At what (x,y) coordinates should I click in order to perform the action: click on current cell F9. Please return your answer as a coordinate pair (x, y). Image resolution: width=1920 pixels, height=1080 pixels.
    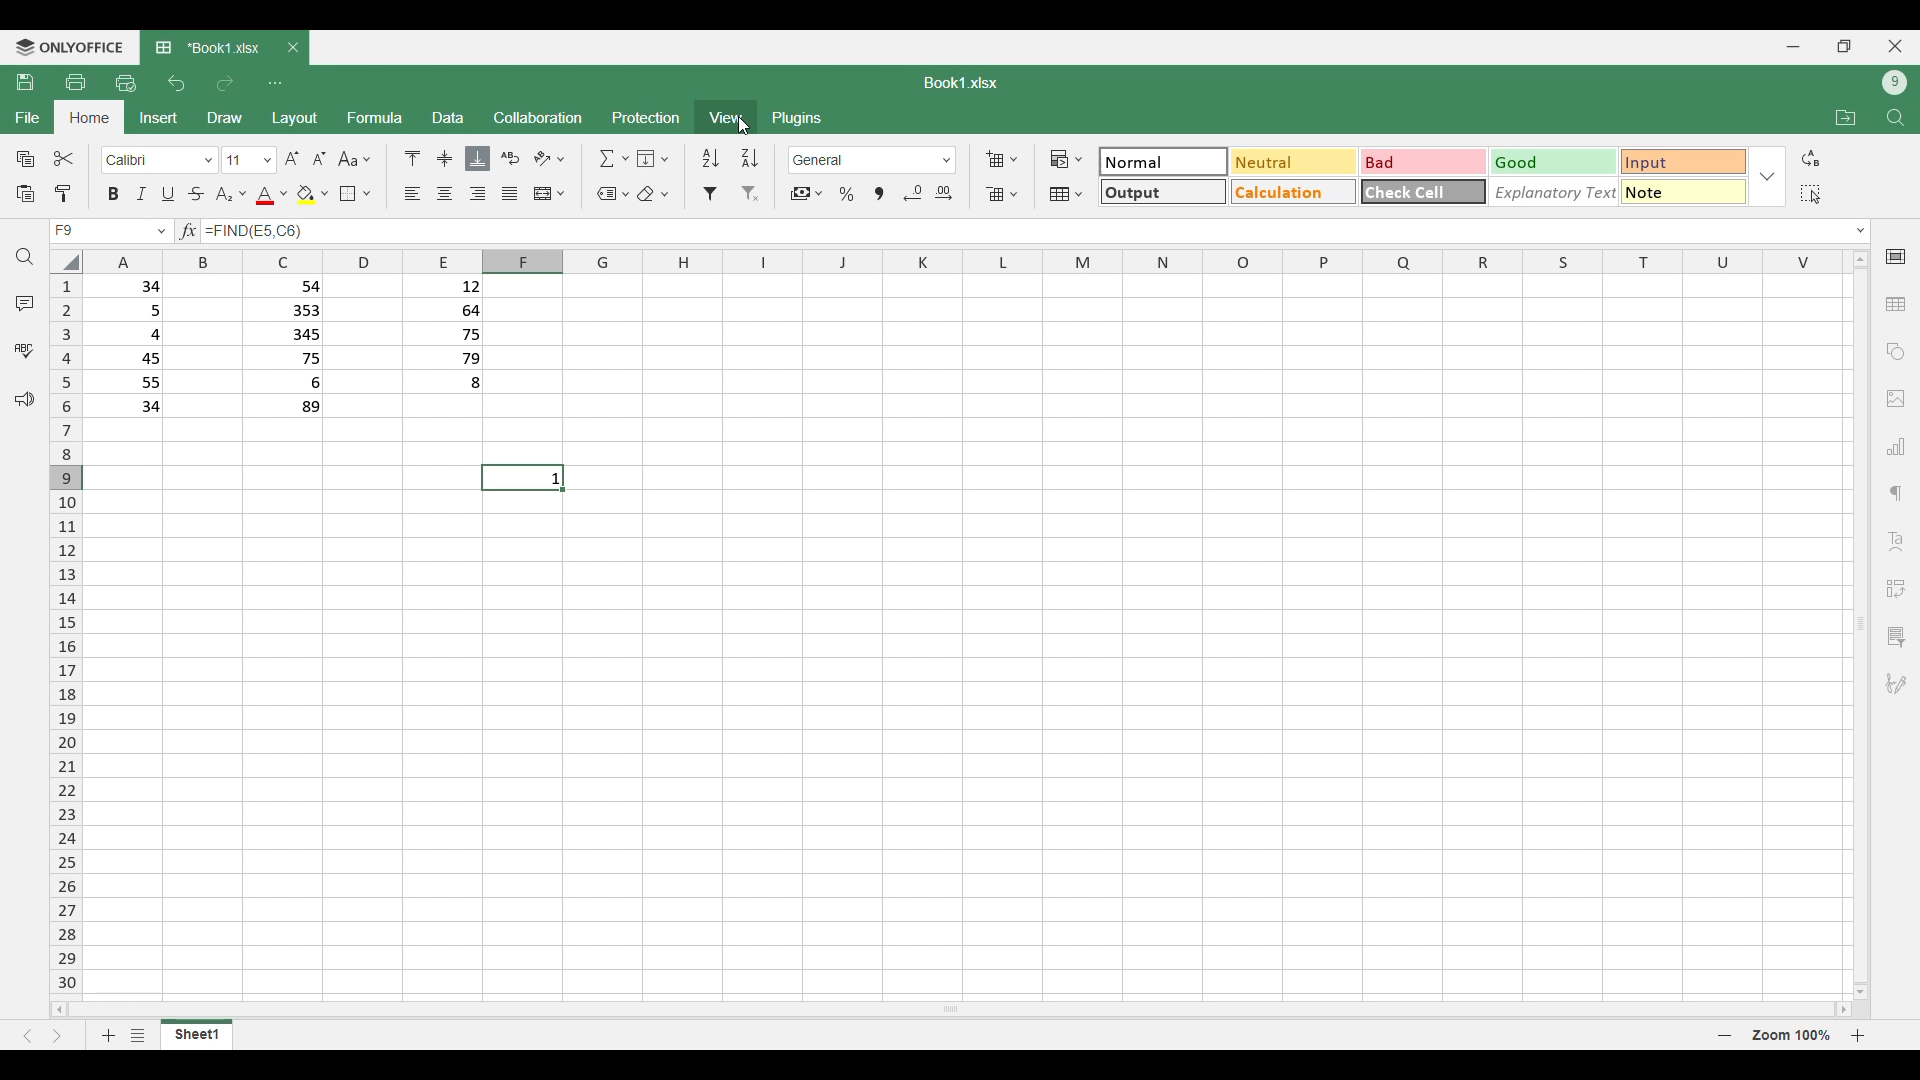
    Looking at the image, I should click on (113, 231).